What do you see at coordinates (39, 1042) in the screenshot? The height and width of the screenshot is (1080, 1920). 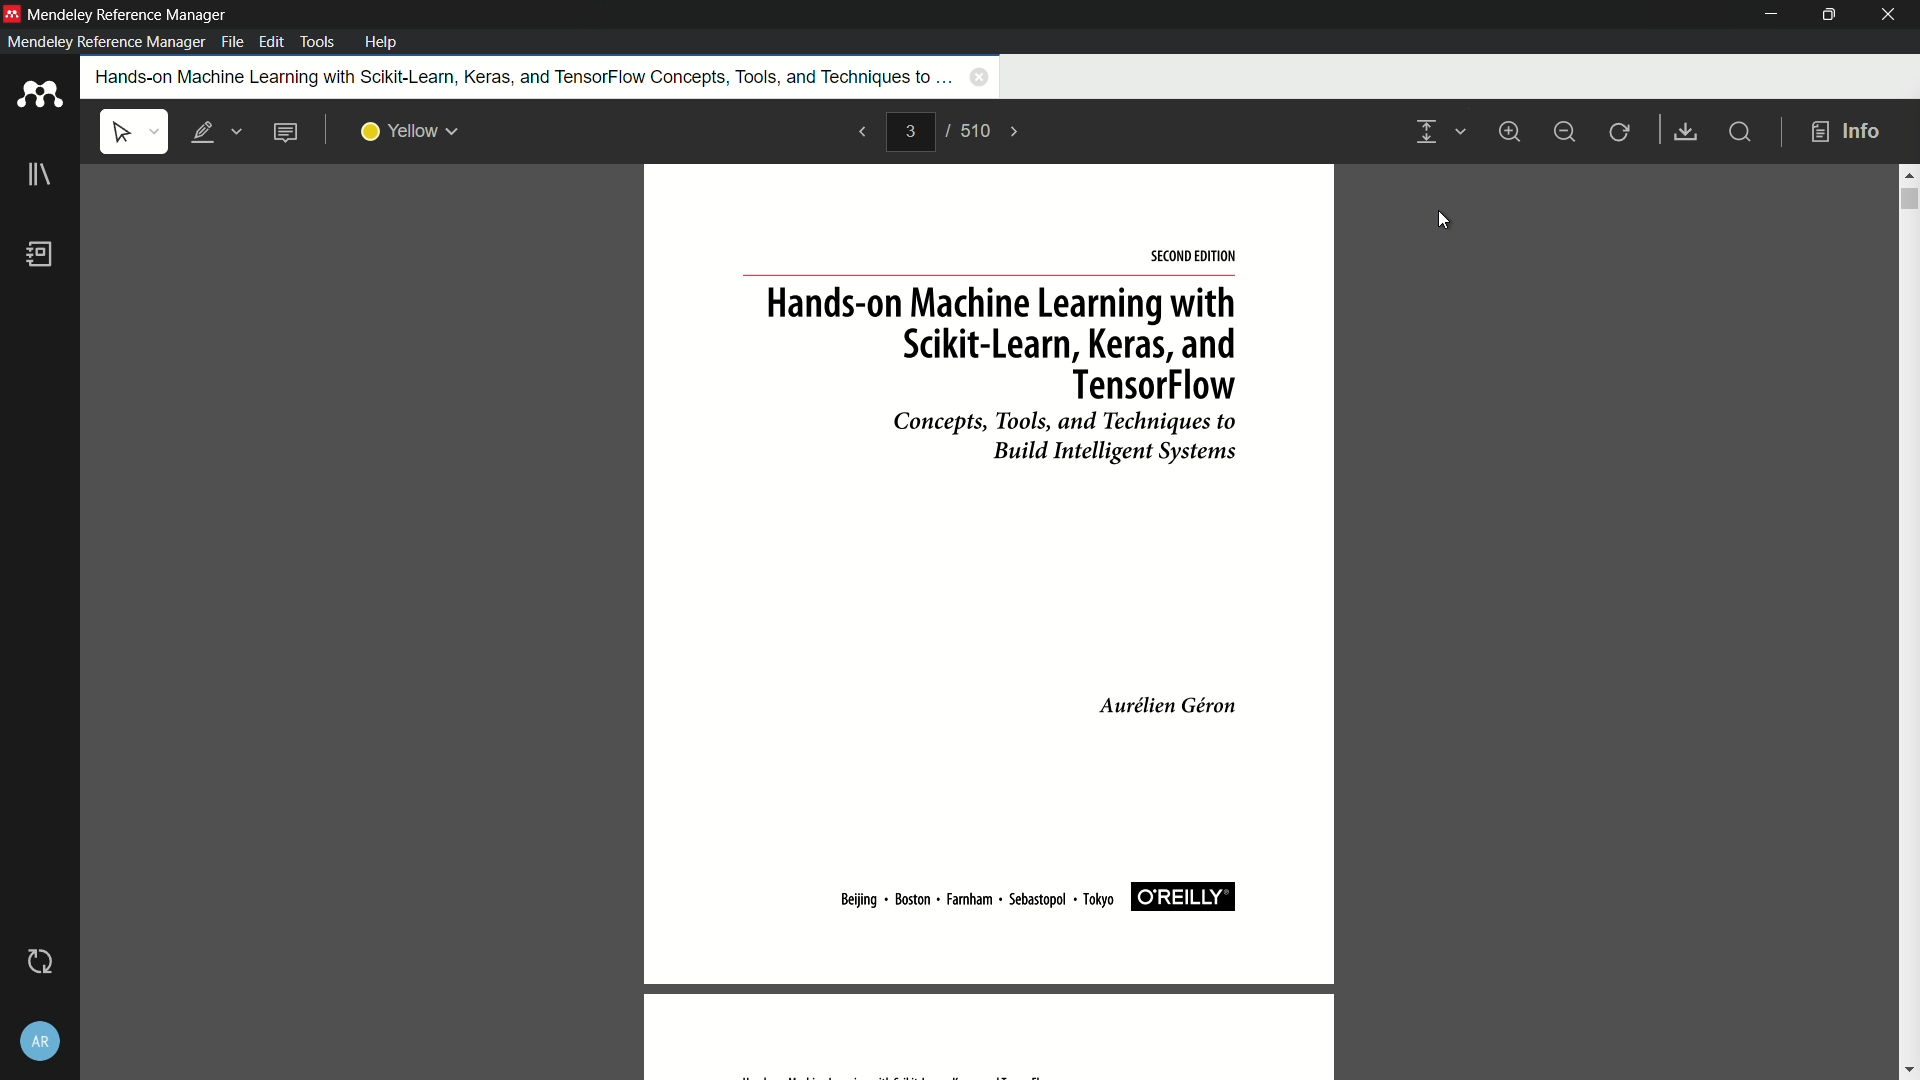 I see `account and settings` at bounding box center [39, 1042].